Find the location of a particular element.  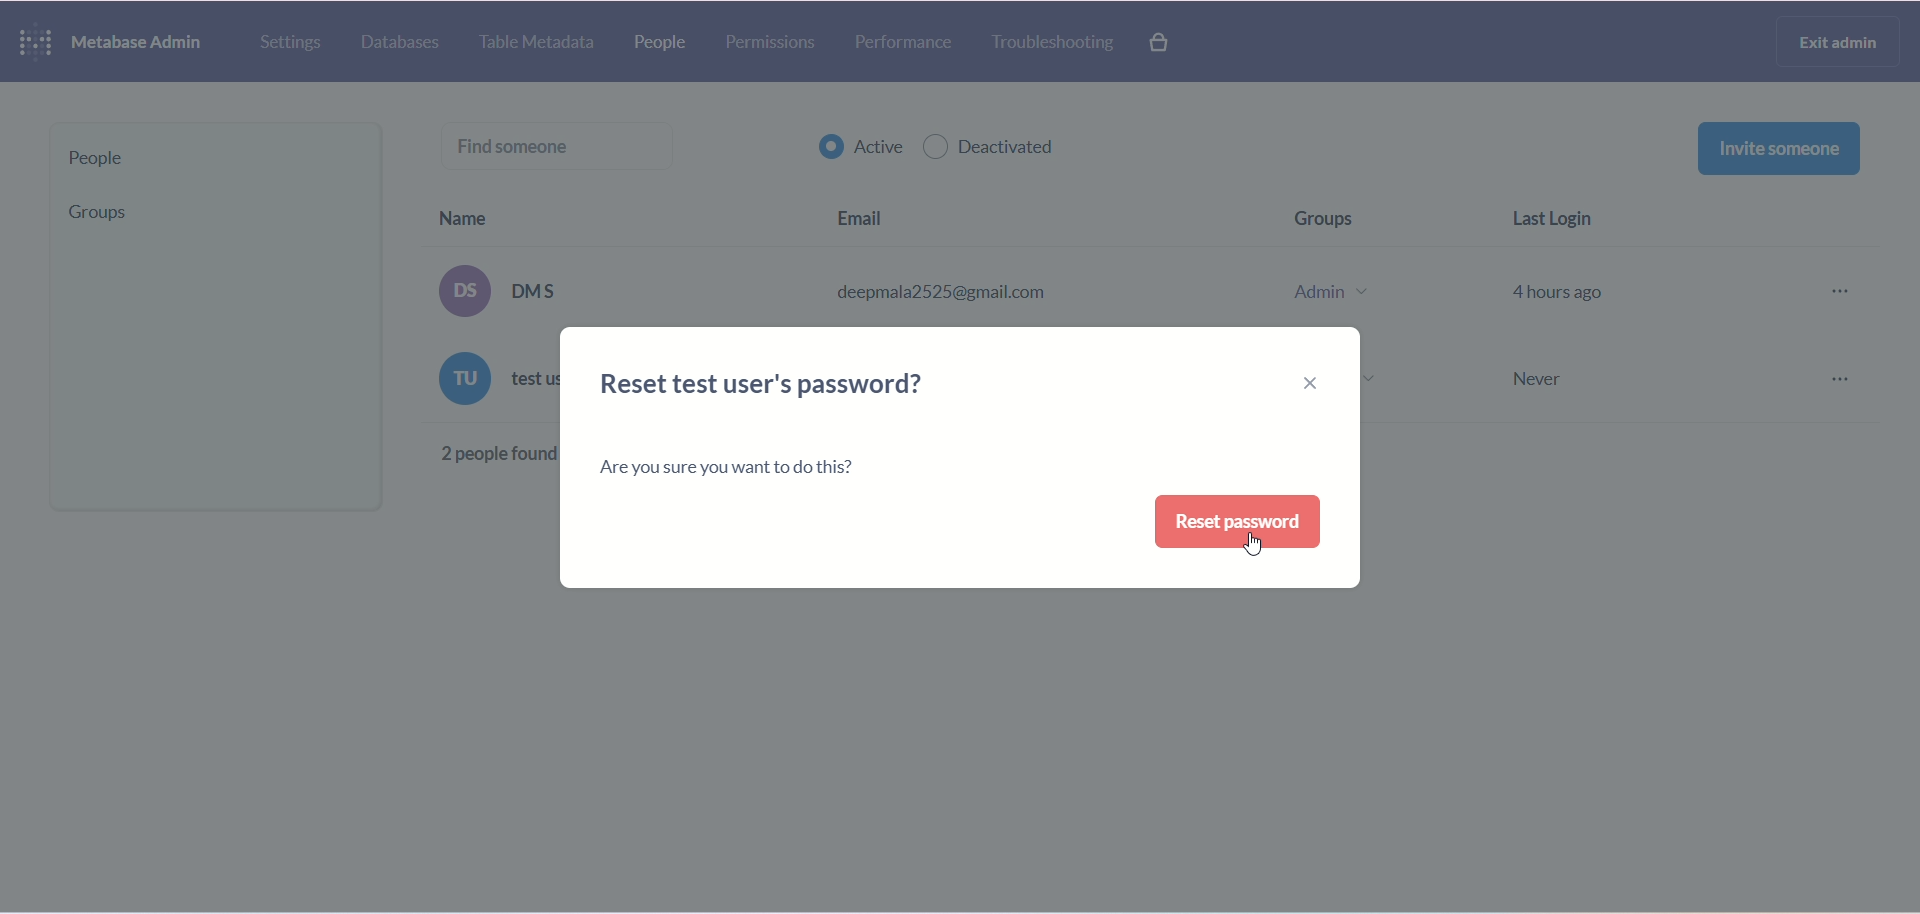

email is located at coordinates (874, 212).